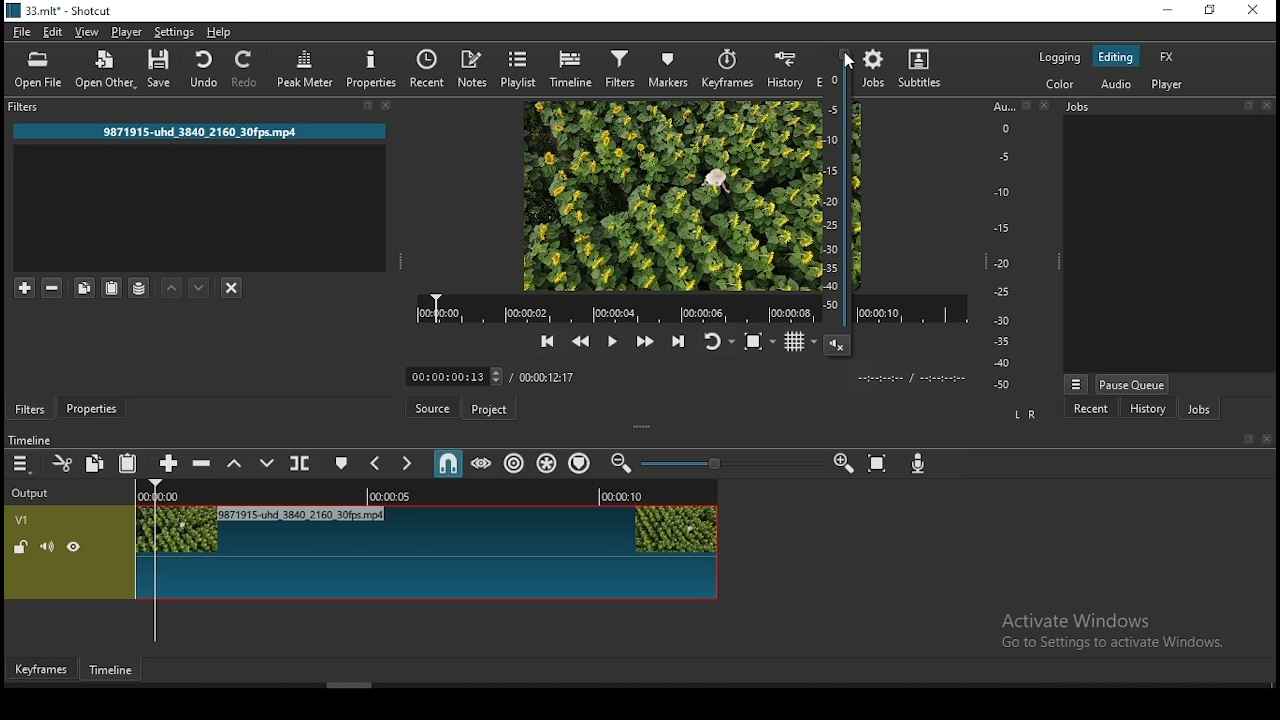 Image resolution: width=1280 pixels, height=720 pixels. What do you see at coordinates (1211, 10) in the screenshot?
I see `restore` at bounding box center [1211, 10].